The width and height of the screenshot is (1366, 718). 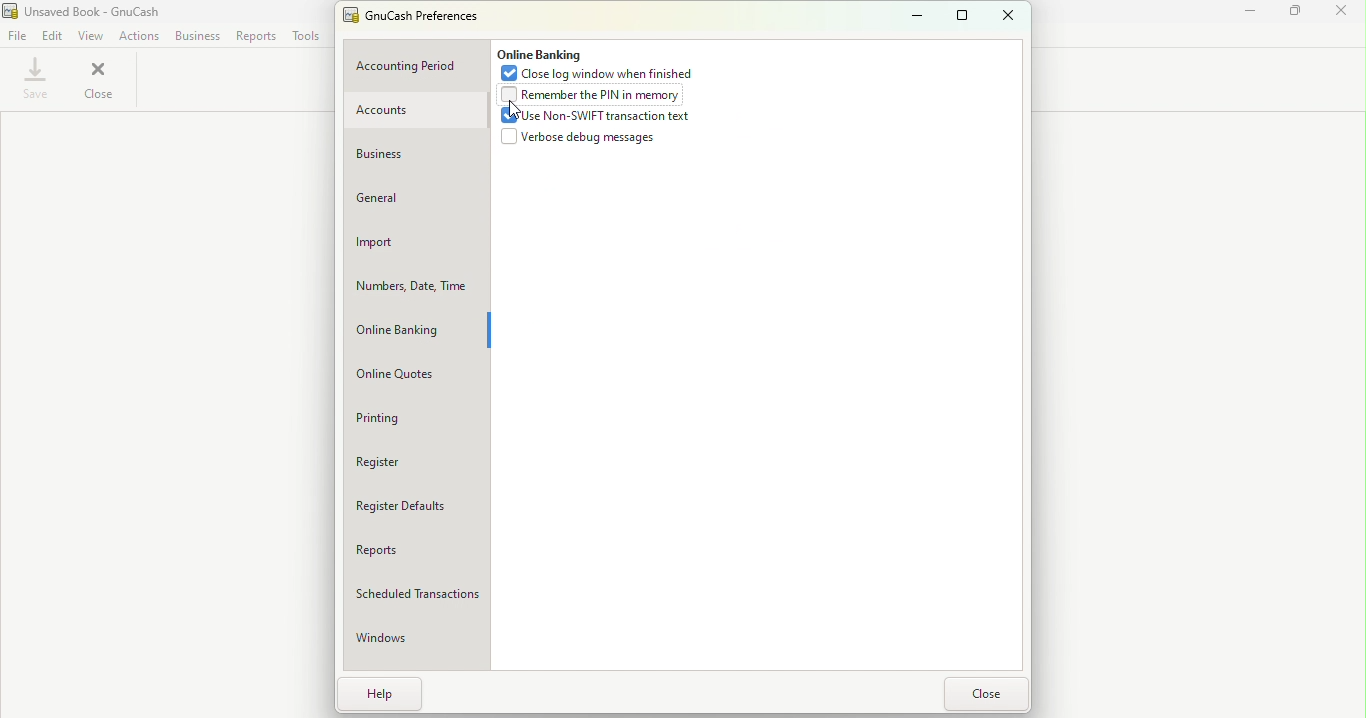 What do you see at coordinates (414, 246) in the screenshot?
I see `Import` at bounding box center [414, 246].